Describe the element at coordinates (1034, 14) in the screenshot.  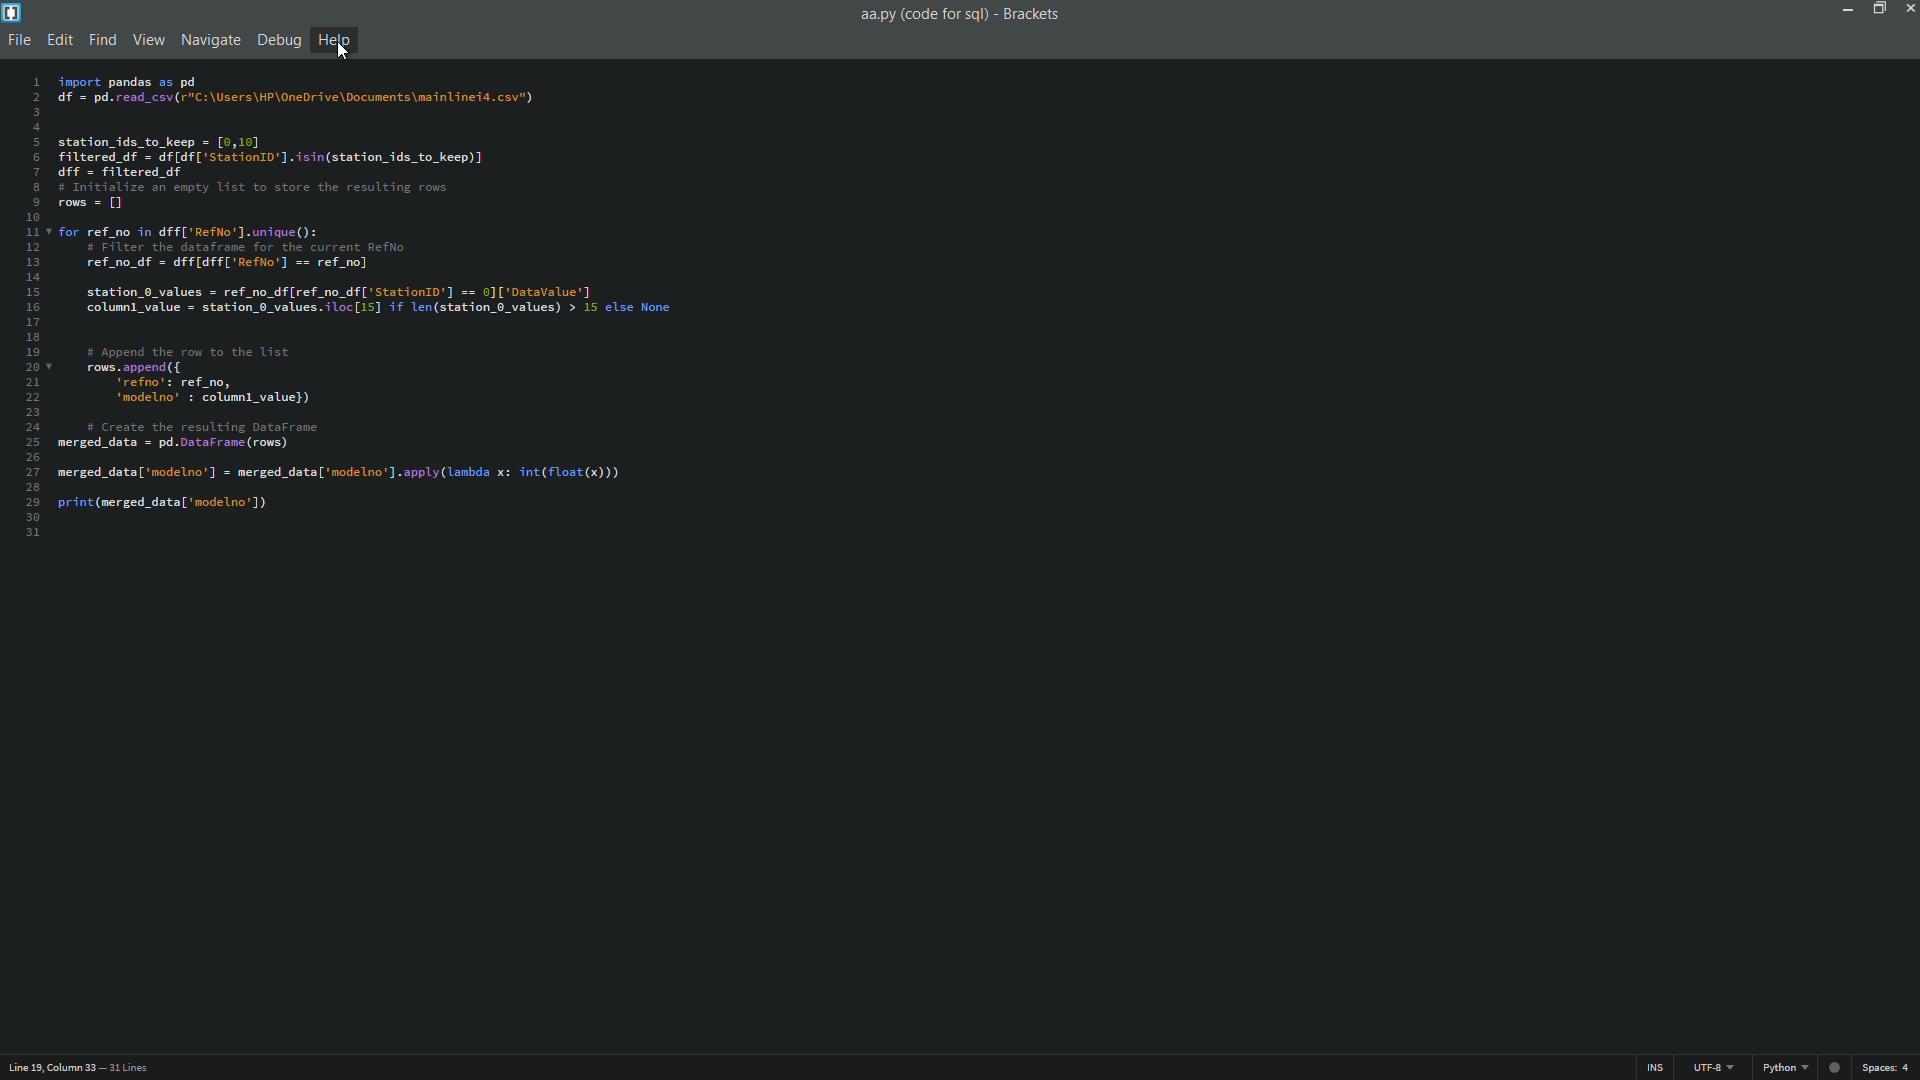
I see `Brackets` at that location.